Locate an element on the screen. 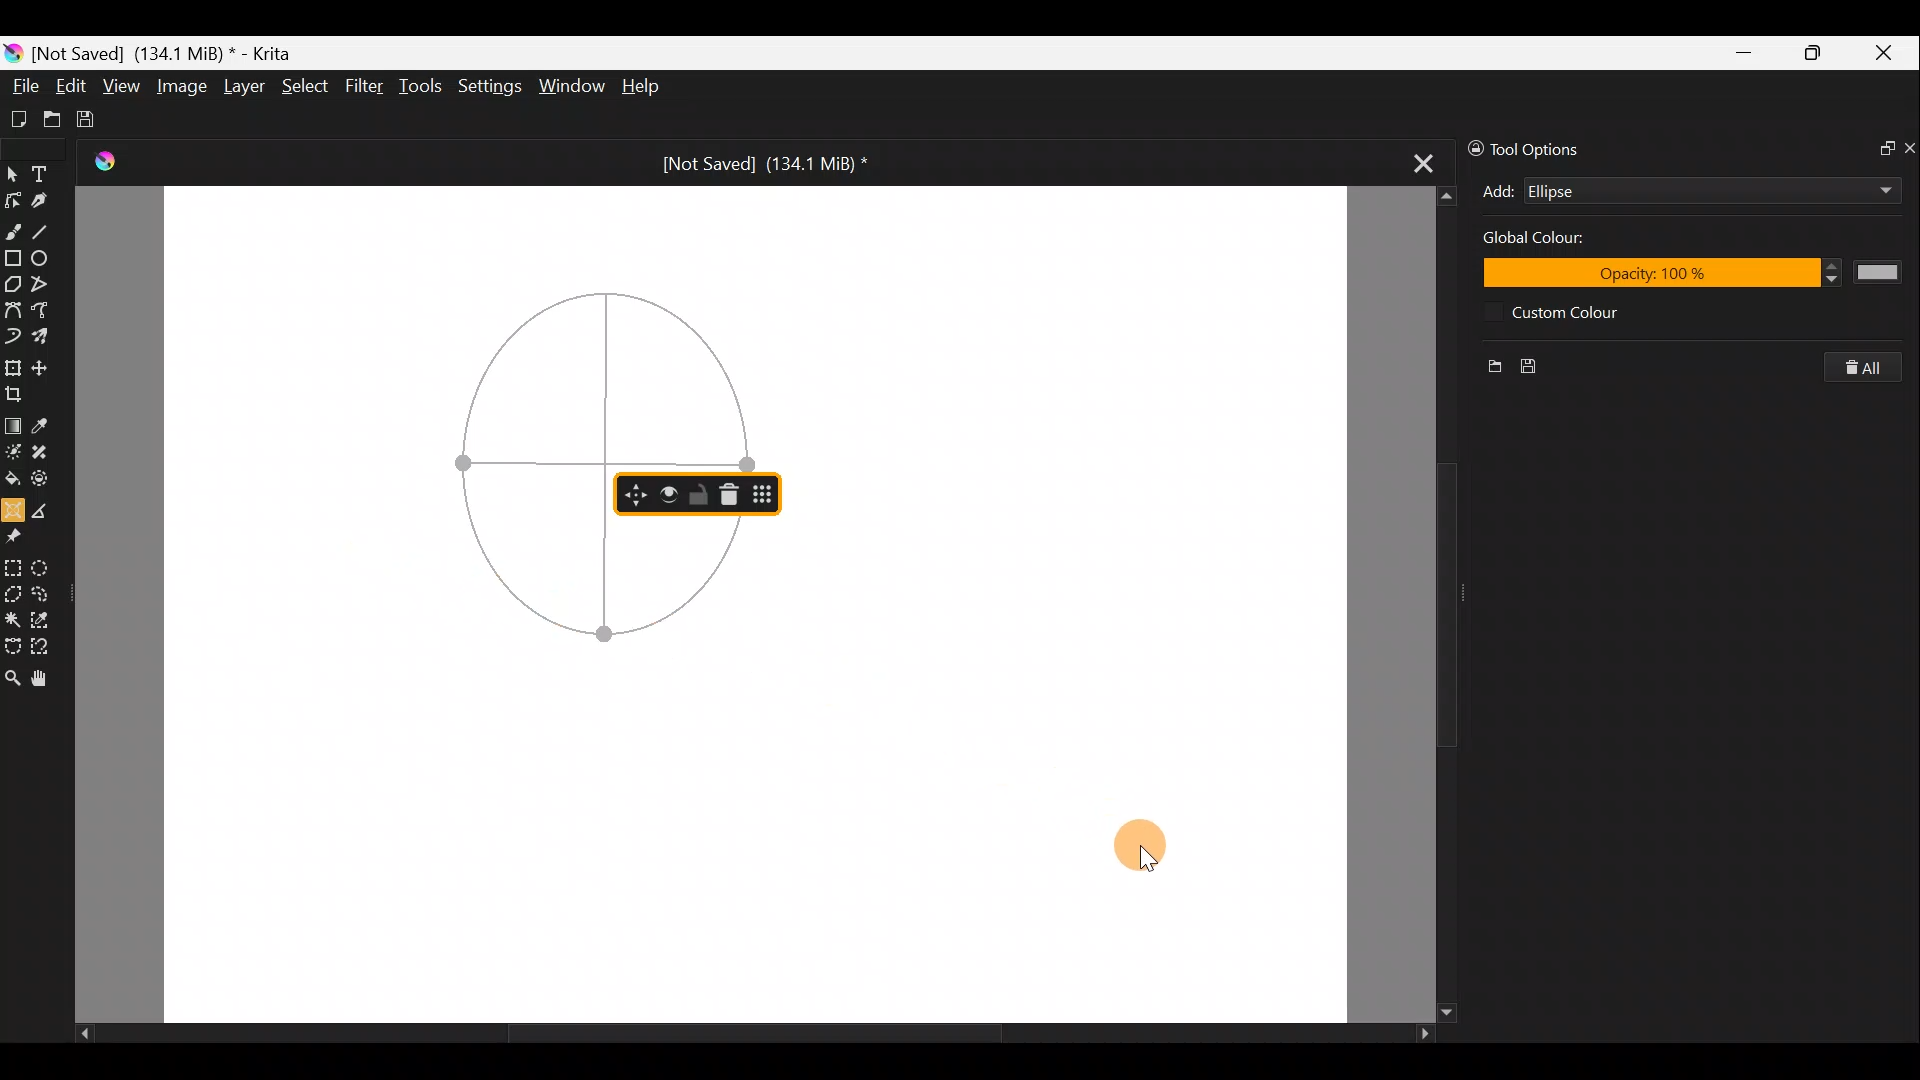 Image resolution: width=1920 pixels, height=1080 pixels. Global color is located at coordinates (1559, 241).